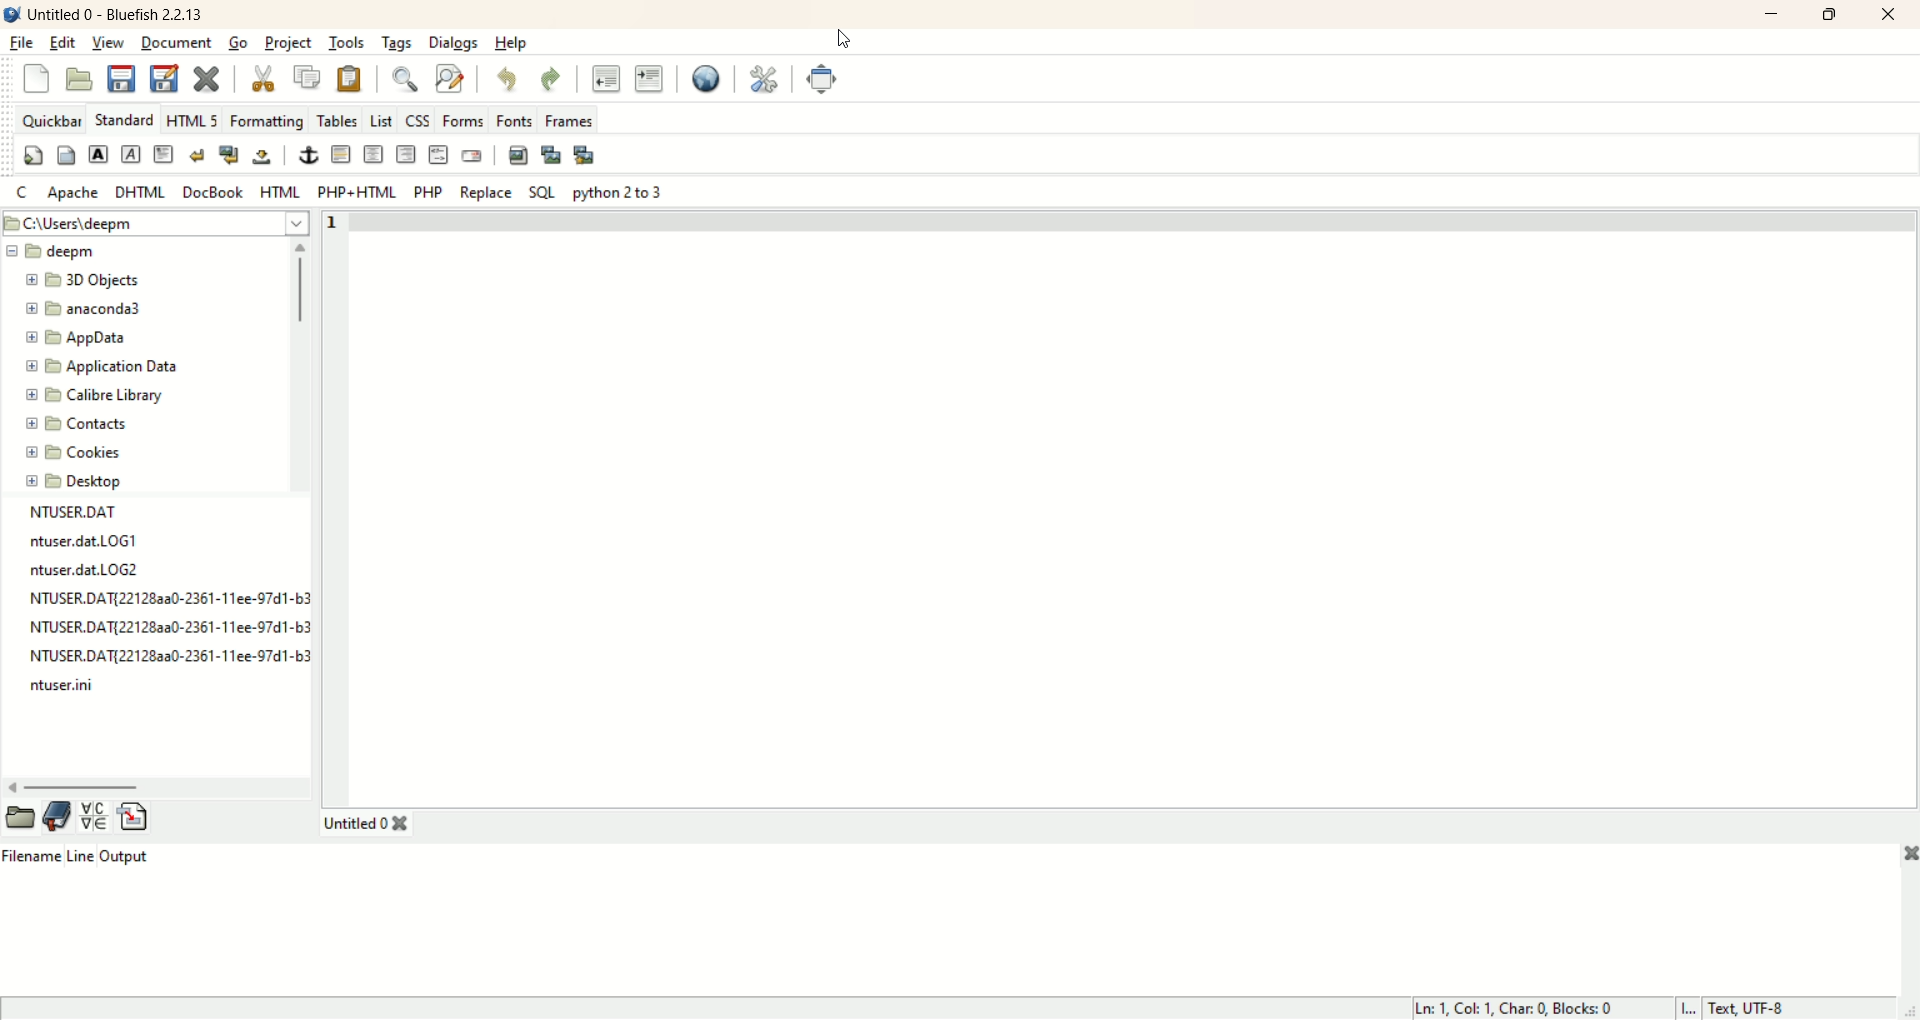 This screenshot has width=1920, height=1020. What do you see at coordinates (166, 155) in the screenshot?
I see `paragraph` at bounding box center [166, 155].